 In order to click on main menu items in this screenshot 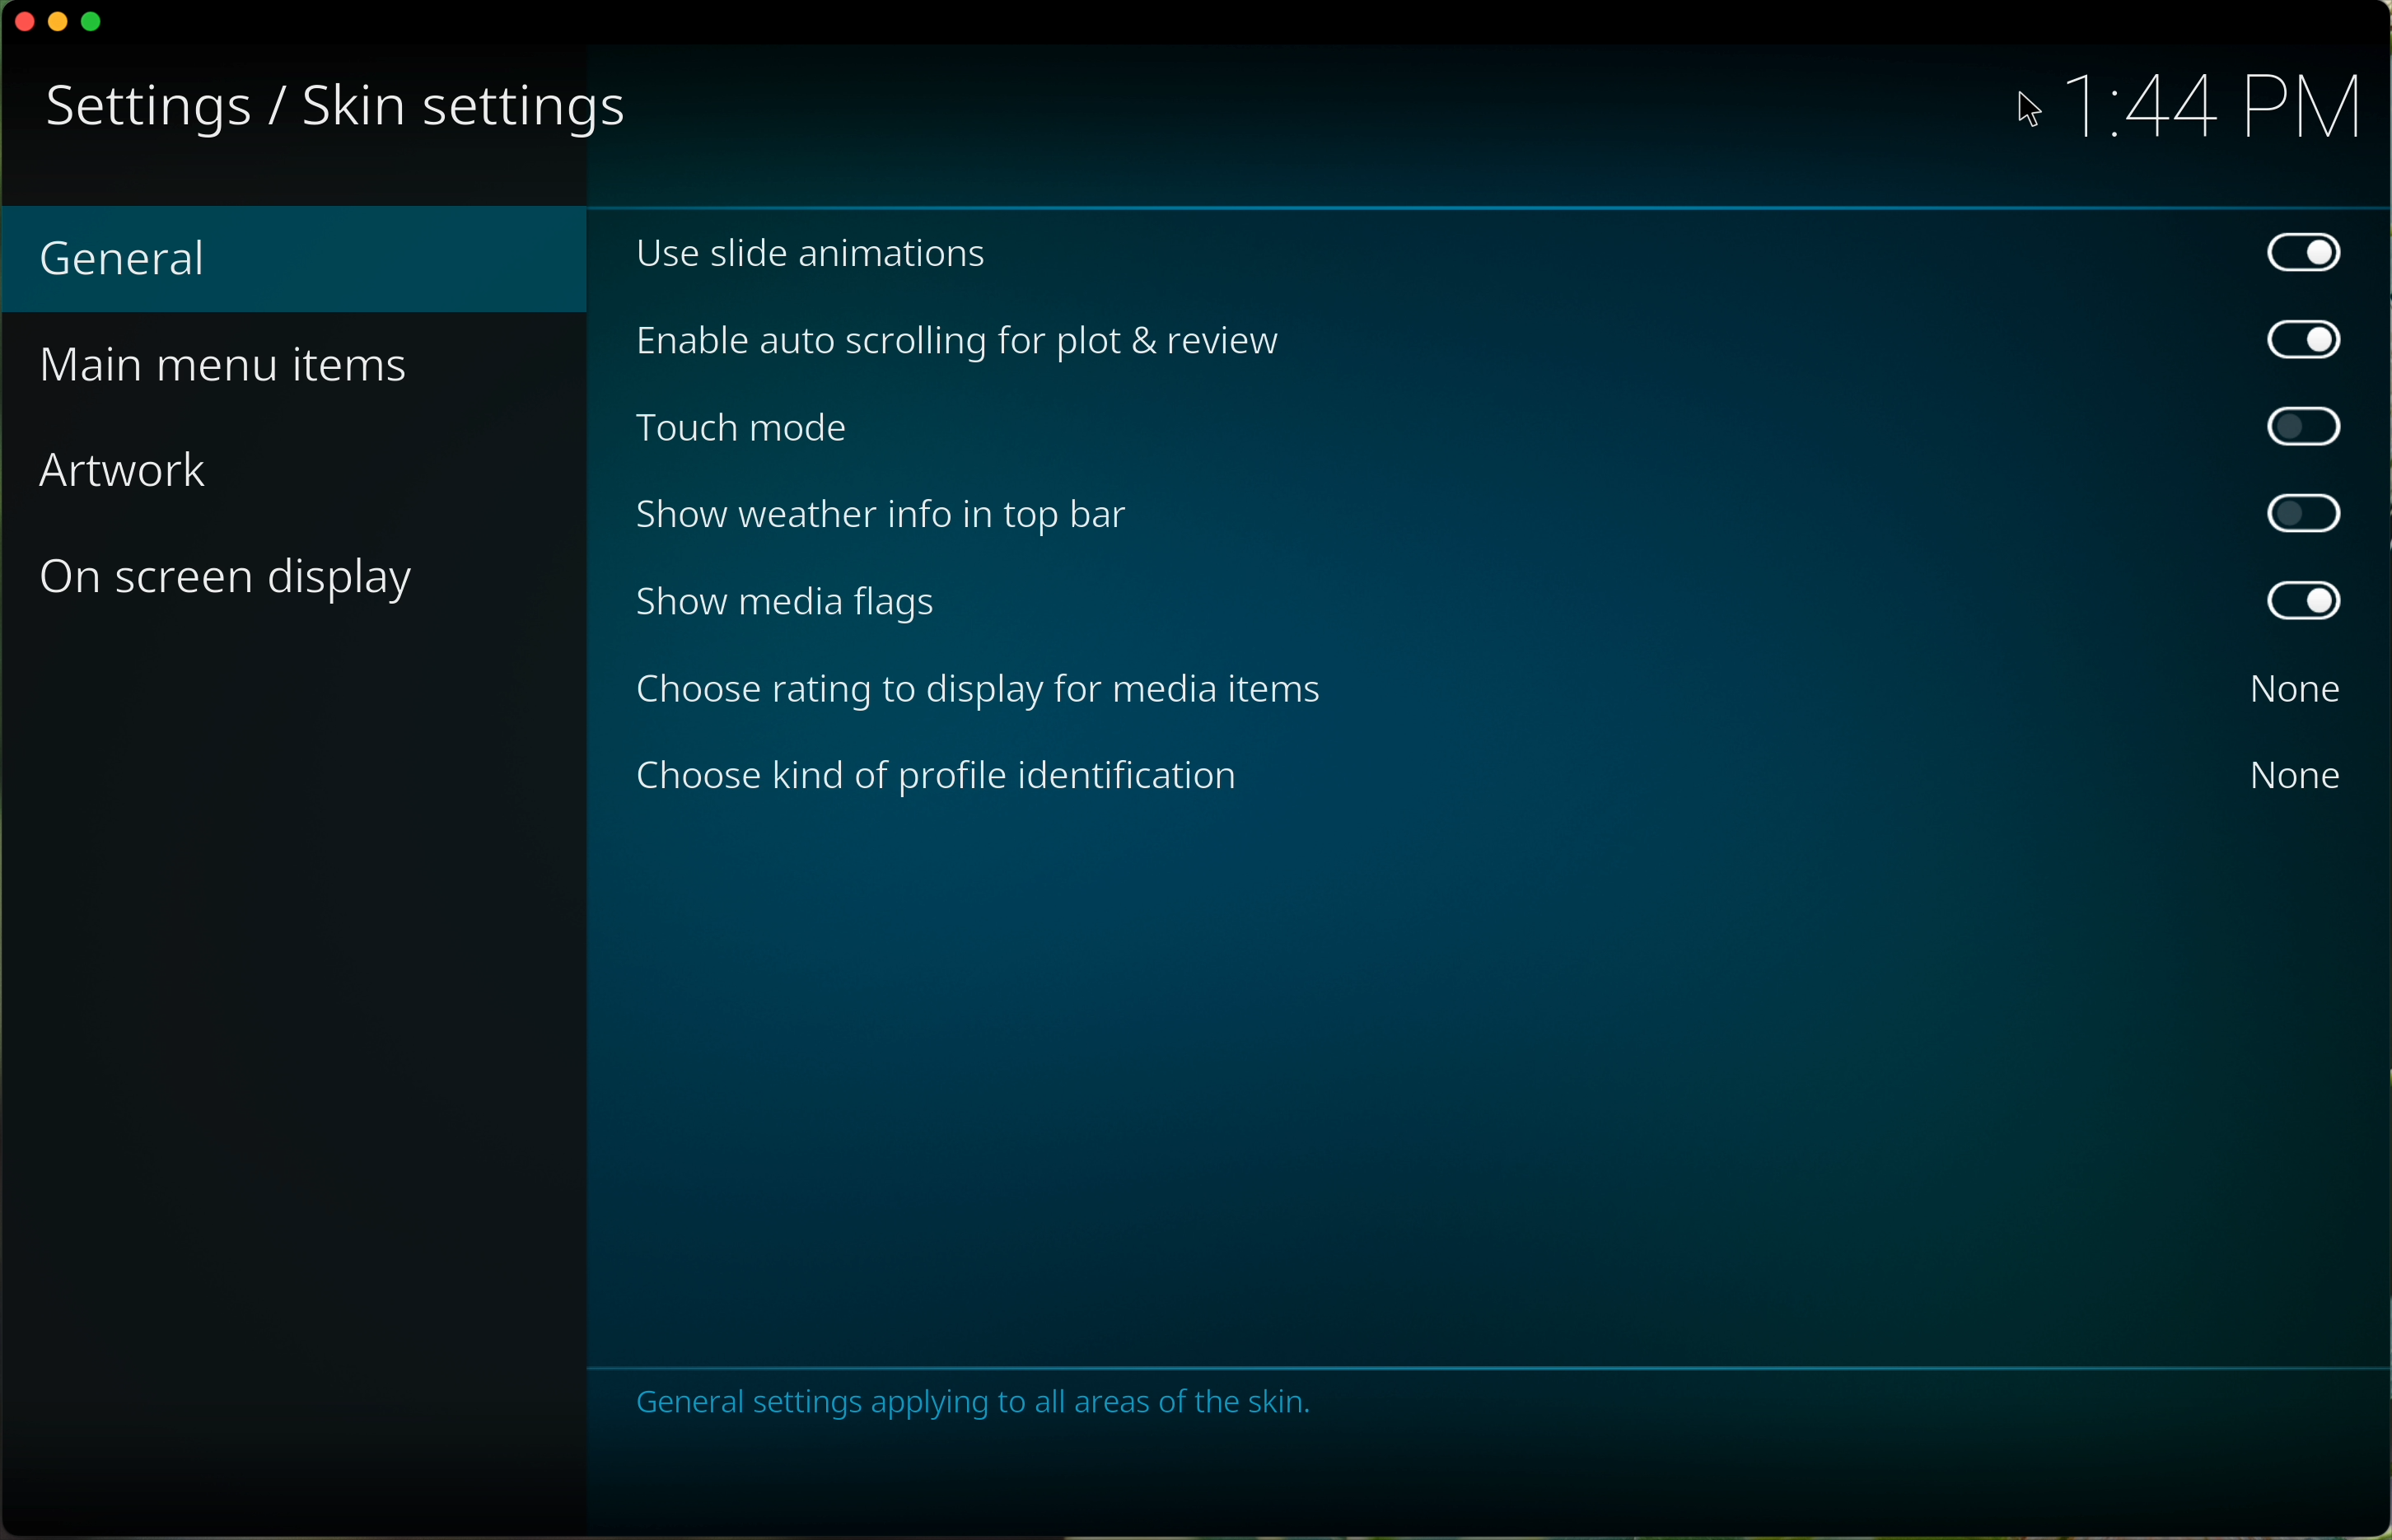, I will do `click(236, 369)`.